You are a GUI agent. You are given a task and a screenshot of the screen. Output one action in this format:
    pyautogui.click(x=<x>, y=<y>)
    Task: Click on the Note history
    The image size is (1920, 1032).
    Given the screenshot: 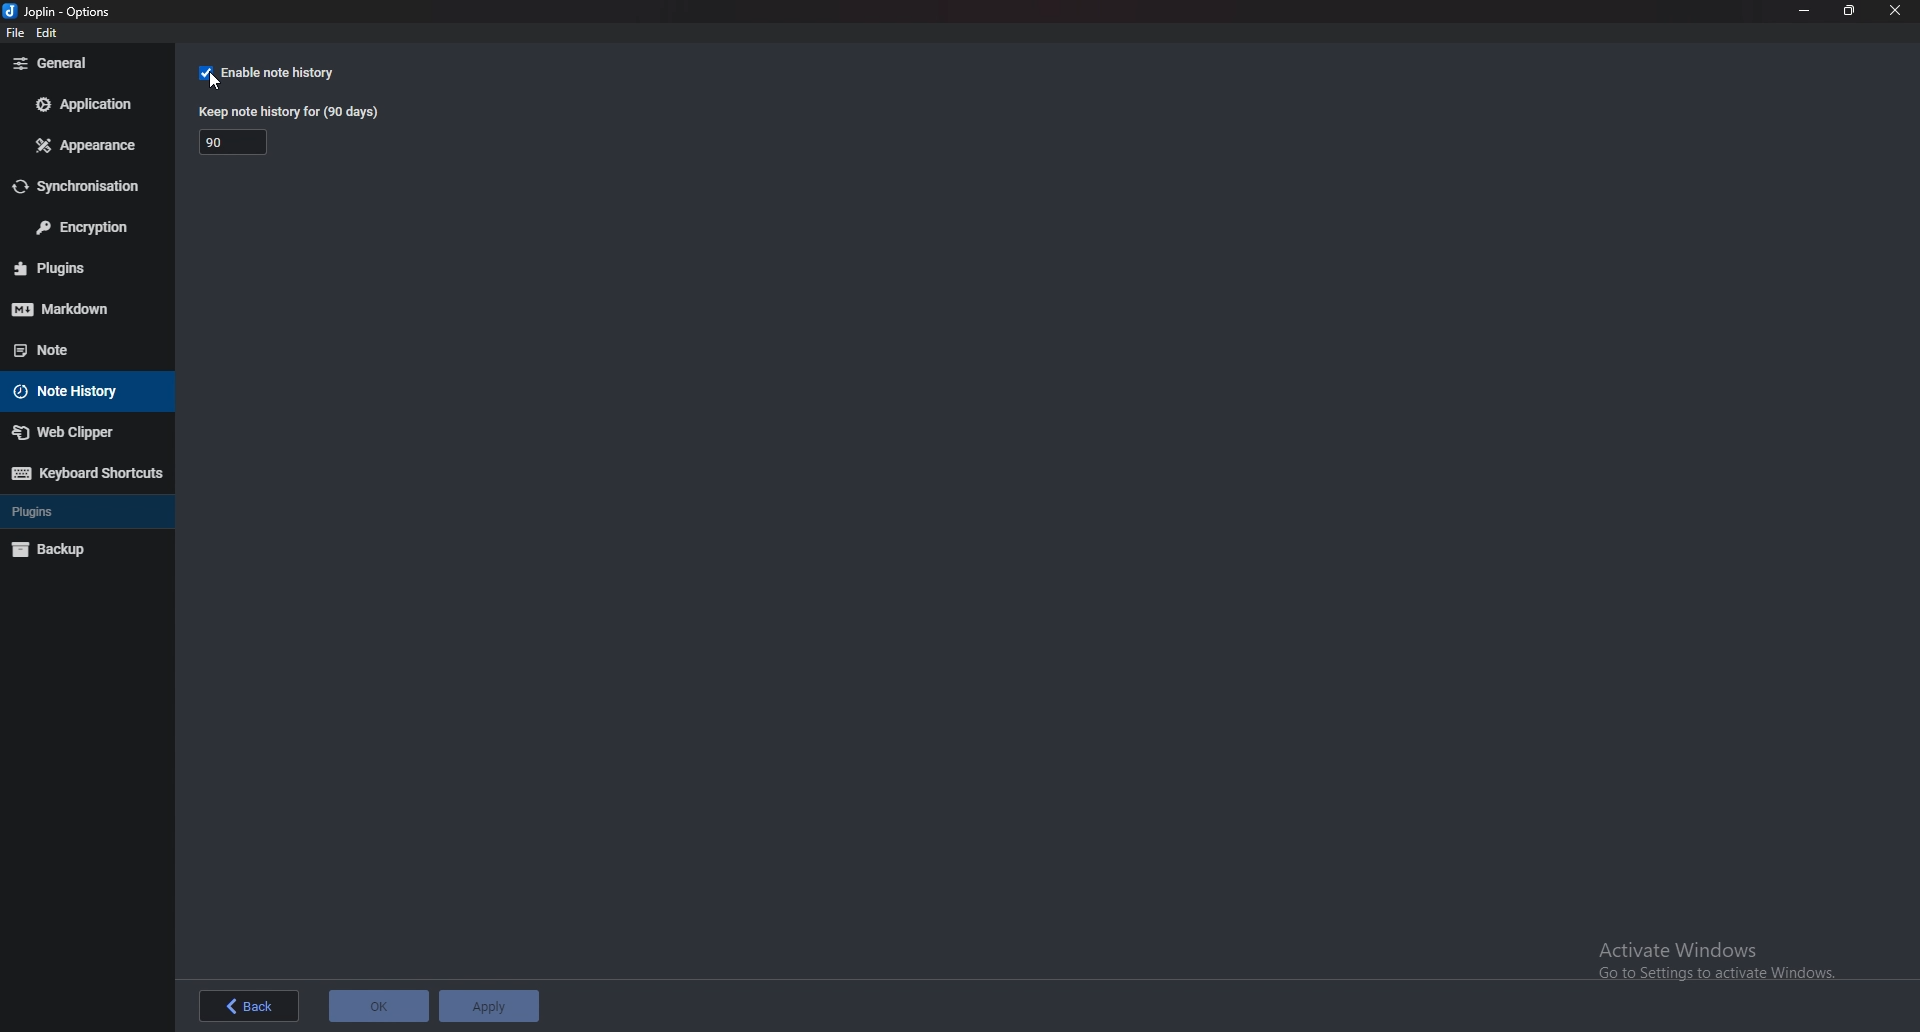 What is the action you would take?
    pyautogui.click(x=88, y=390)
    